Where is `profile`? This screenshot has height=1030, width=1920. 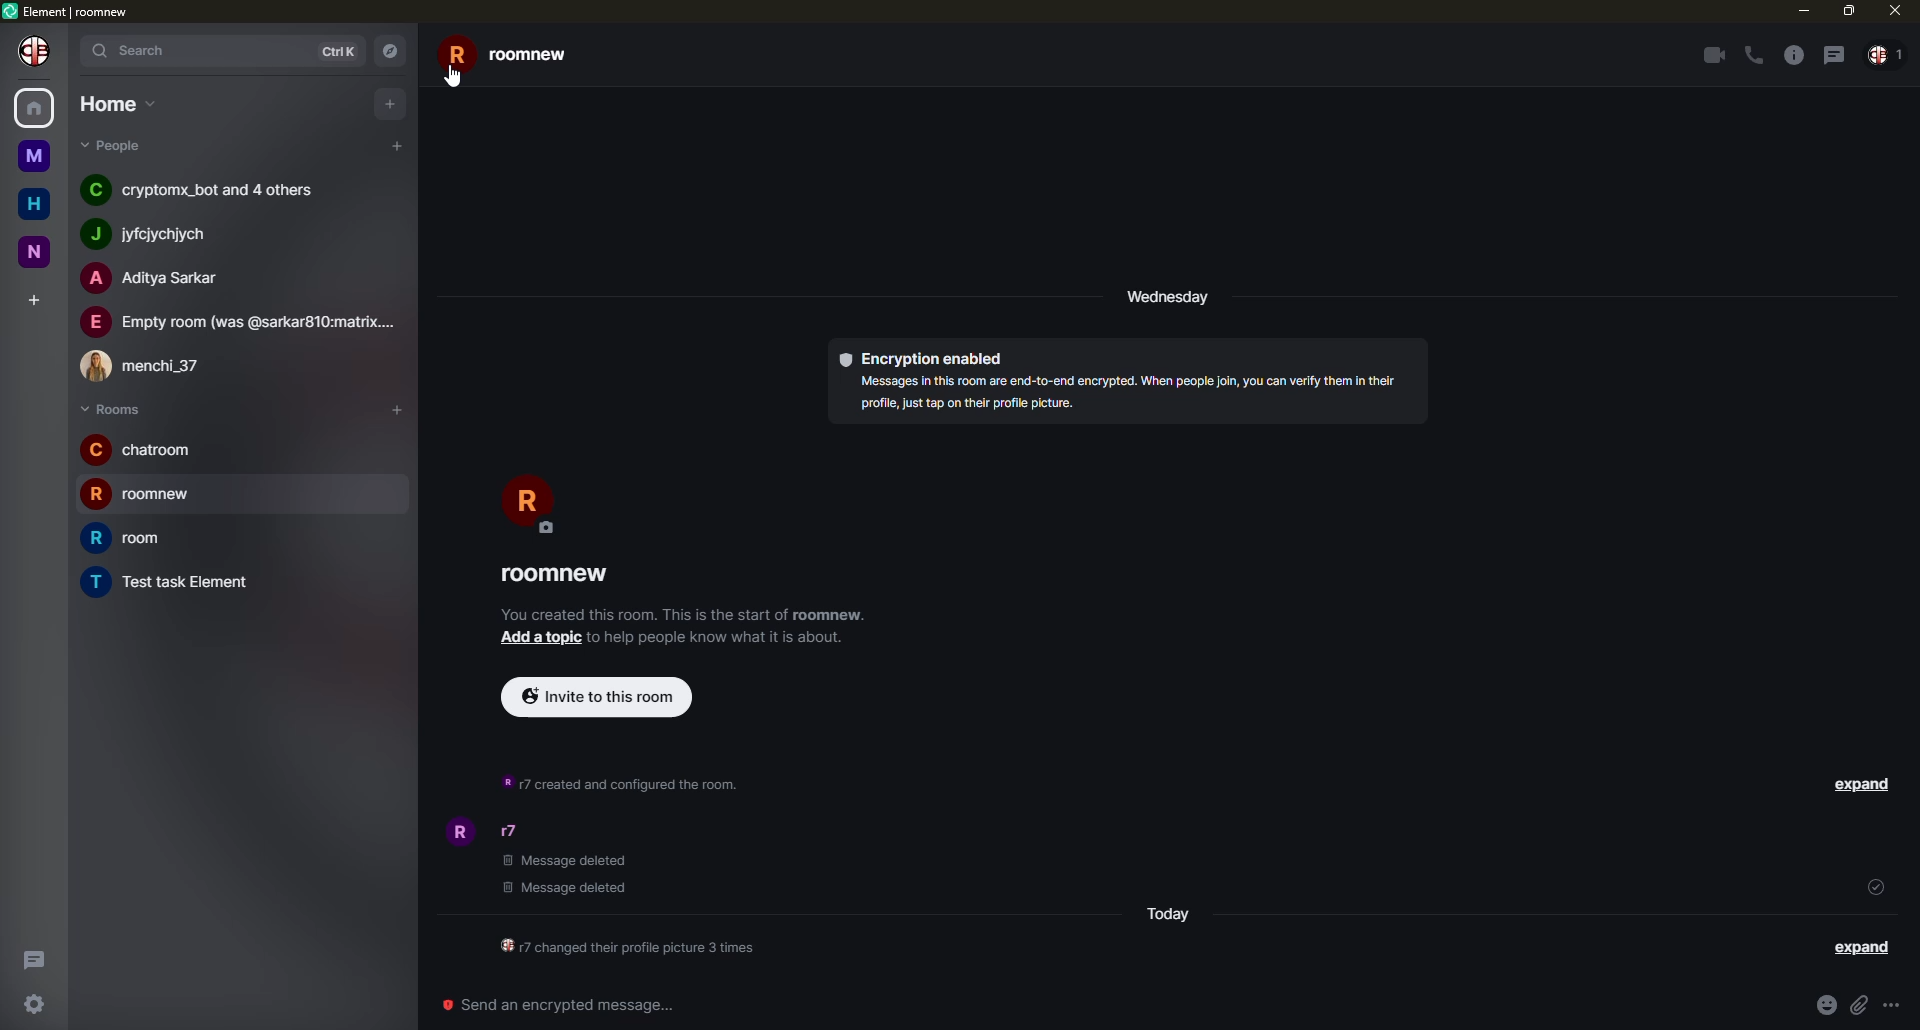 profile is located at coordinates (459, 832).